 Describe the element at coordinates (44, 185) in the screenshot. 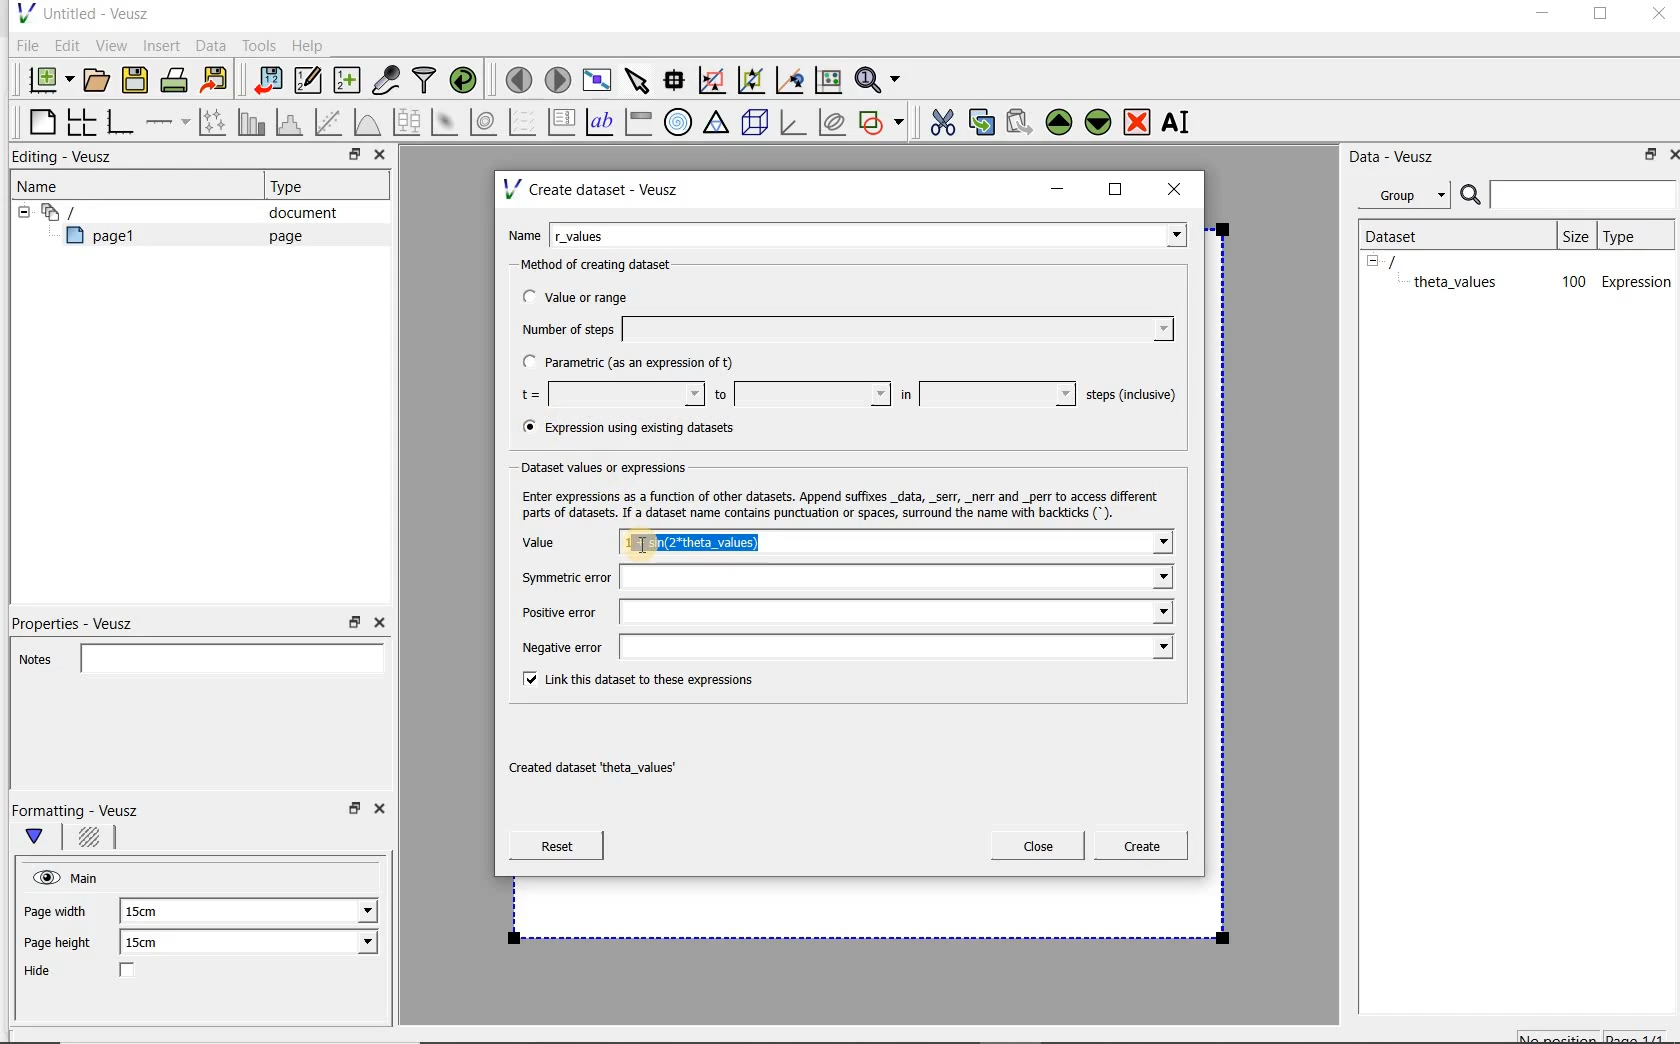

I see `Name` at that location.